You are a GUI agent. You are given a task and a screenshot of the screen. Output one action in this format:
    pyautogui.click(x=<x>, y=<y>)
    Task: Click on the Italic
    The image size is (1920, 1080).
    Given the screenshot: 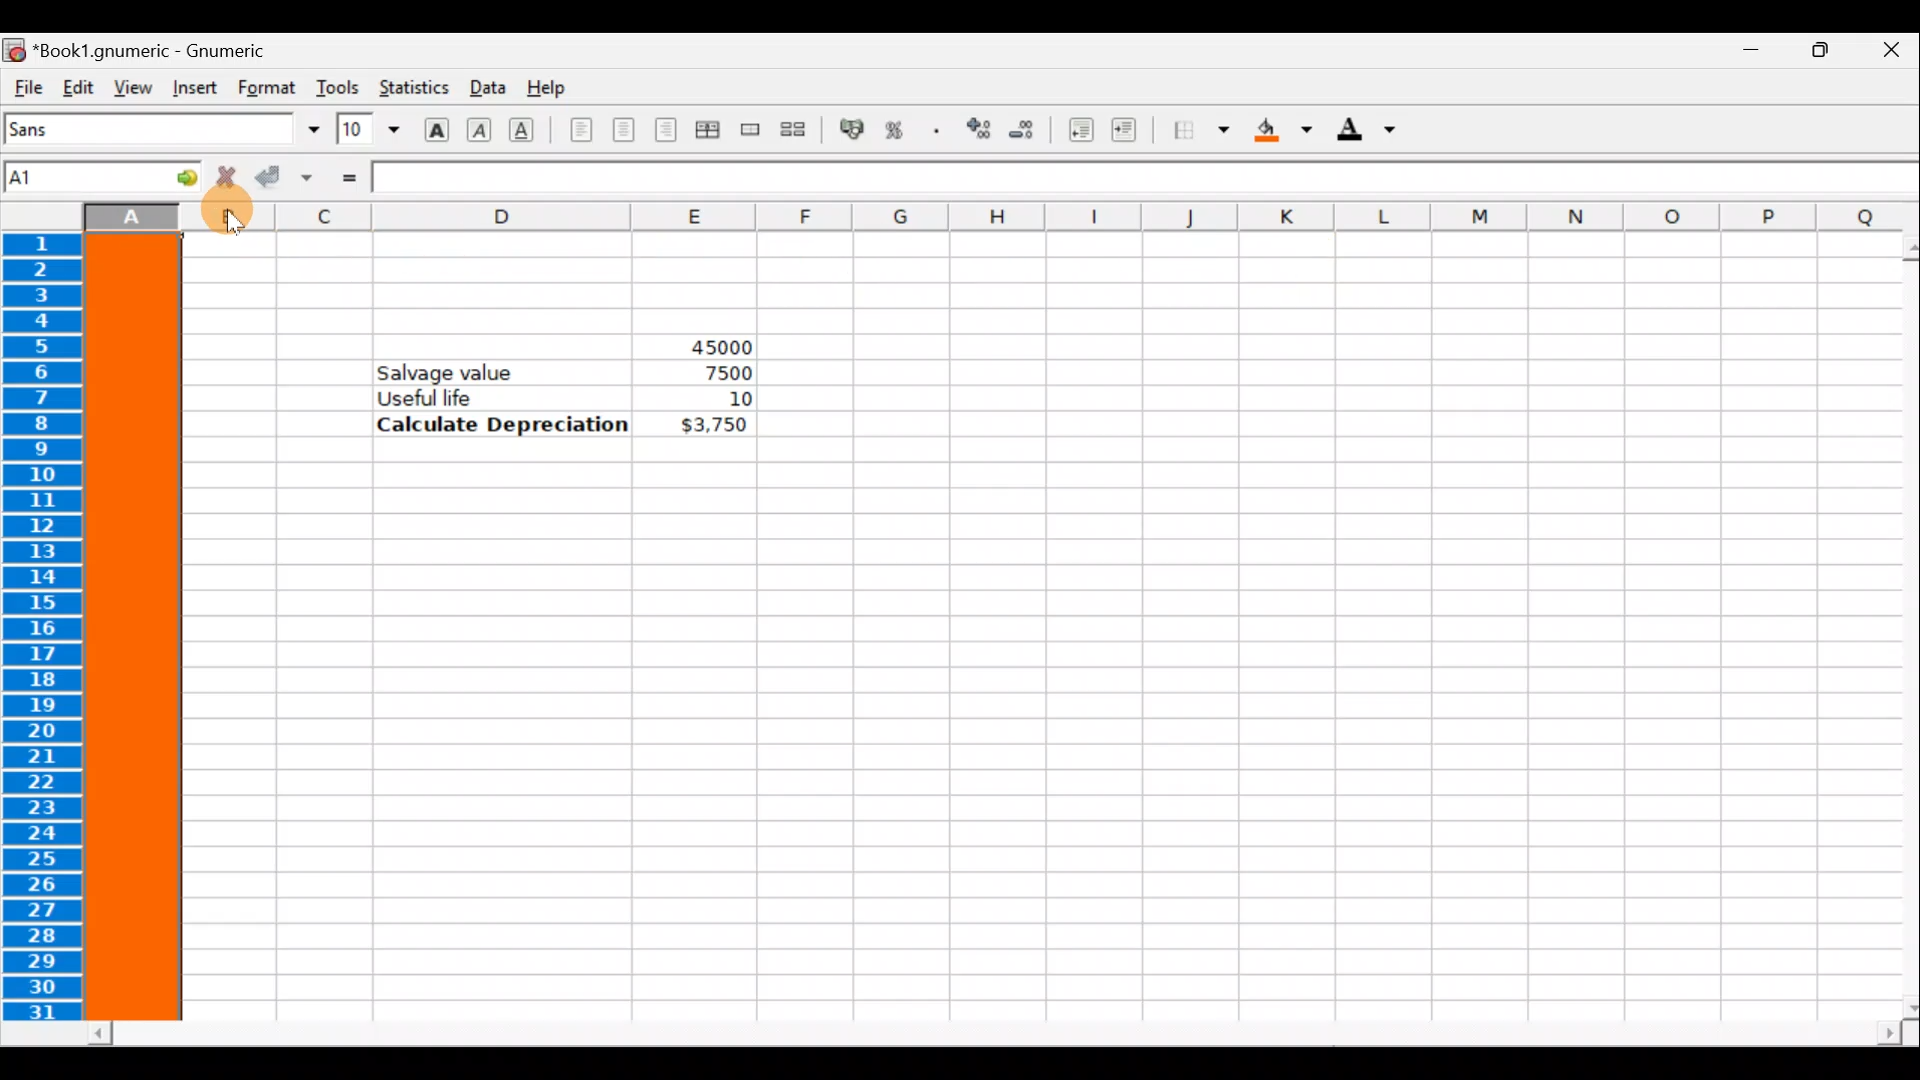 What is the action you would take?
    pyautogui.click(x=482, y=127)
    